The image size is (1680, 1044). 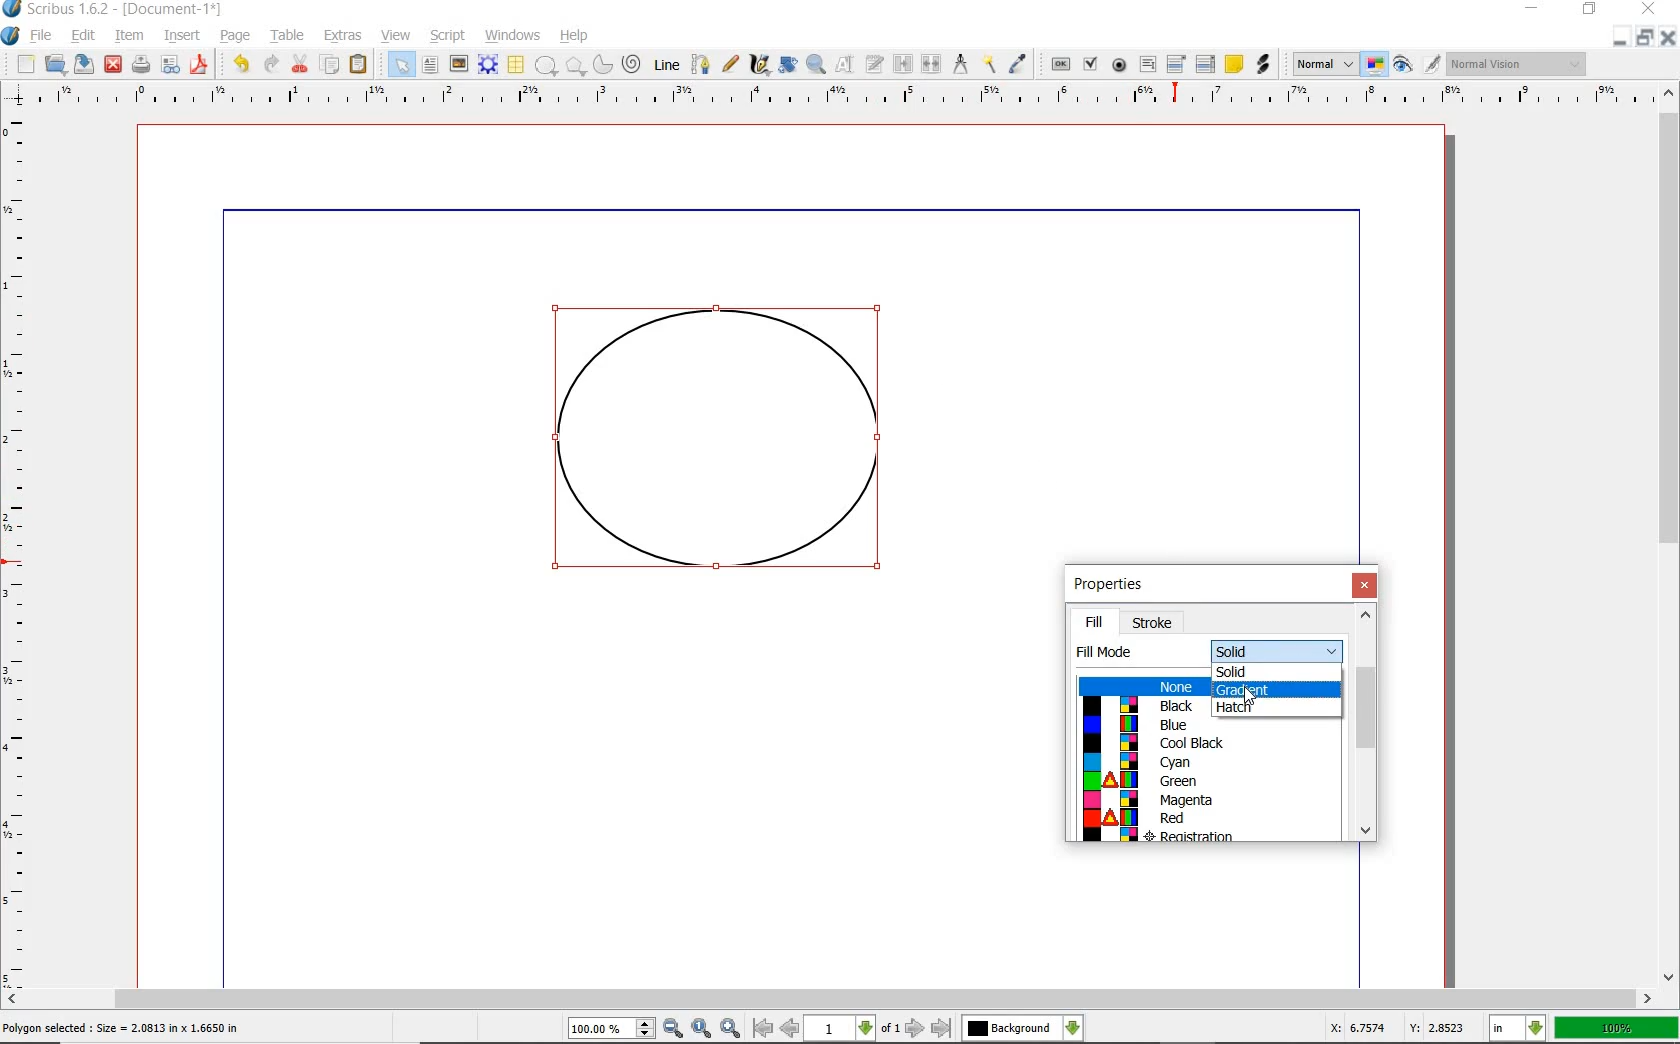 What do you see at coordinates (343, 36) in the screenshot?
I see `EXTRAS` at bounding box center [343, 36].